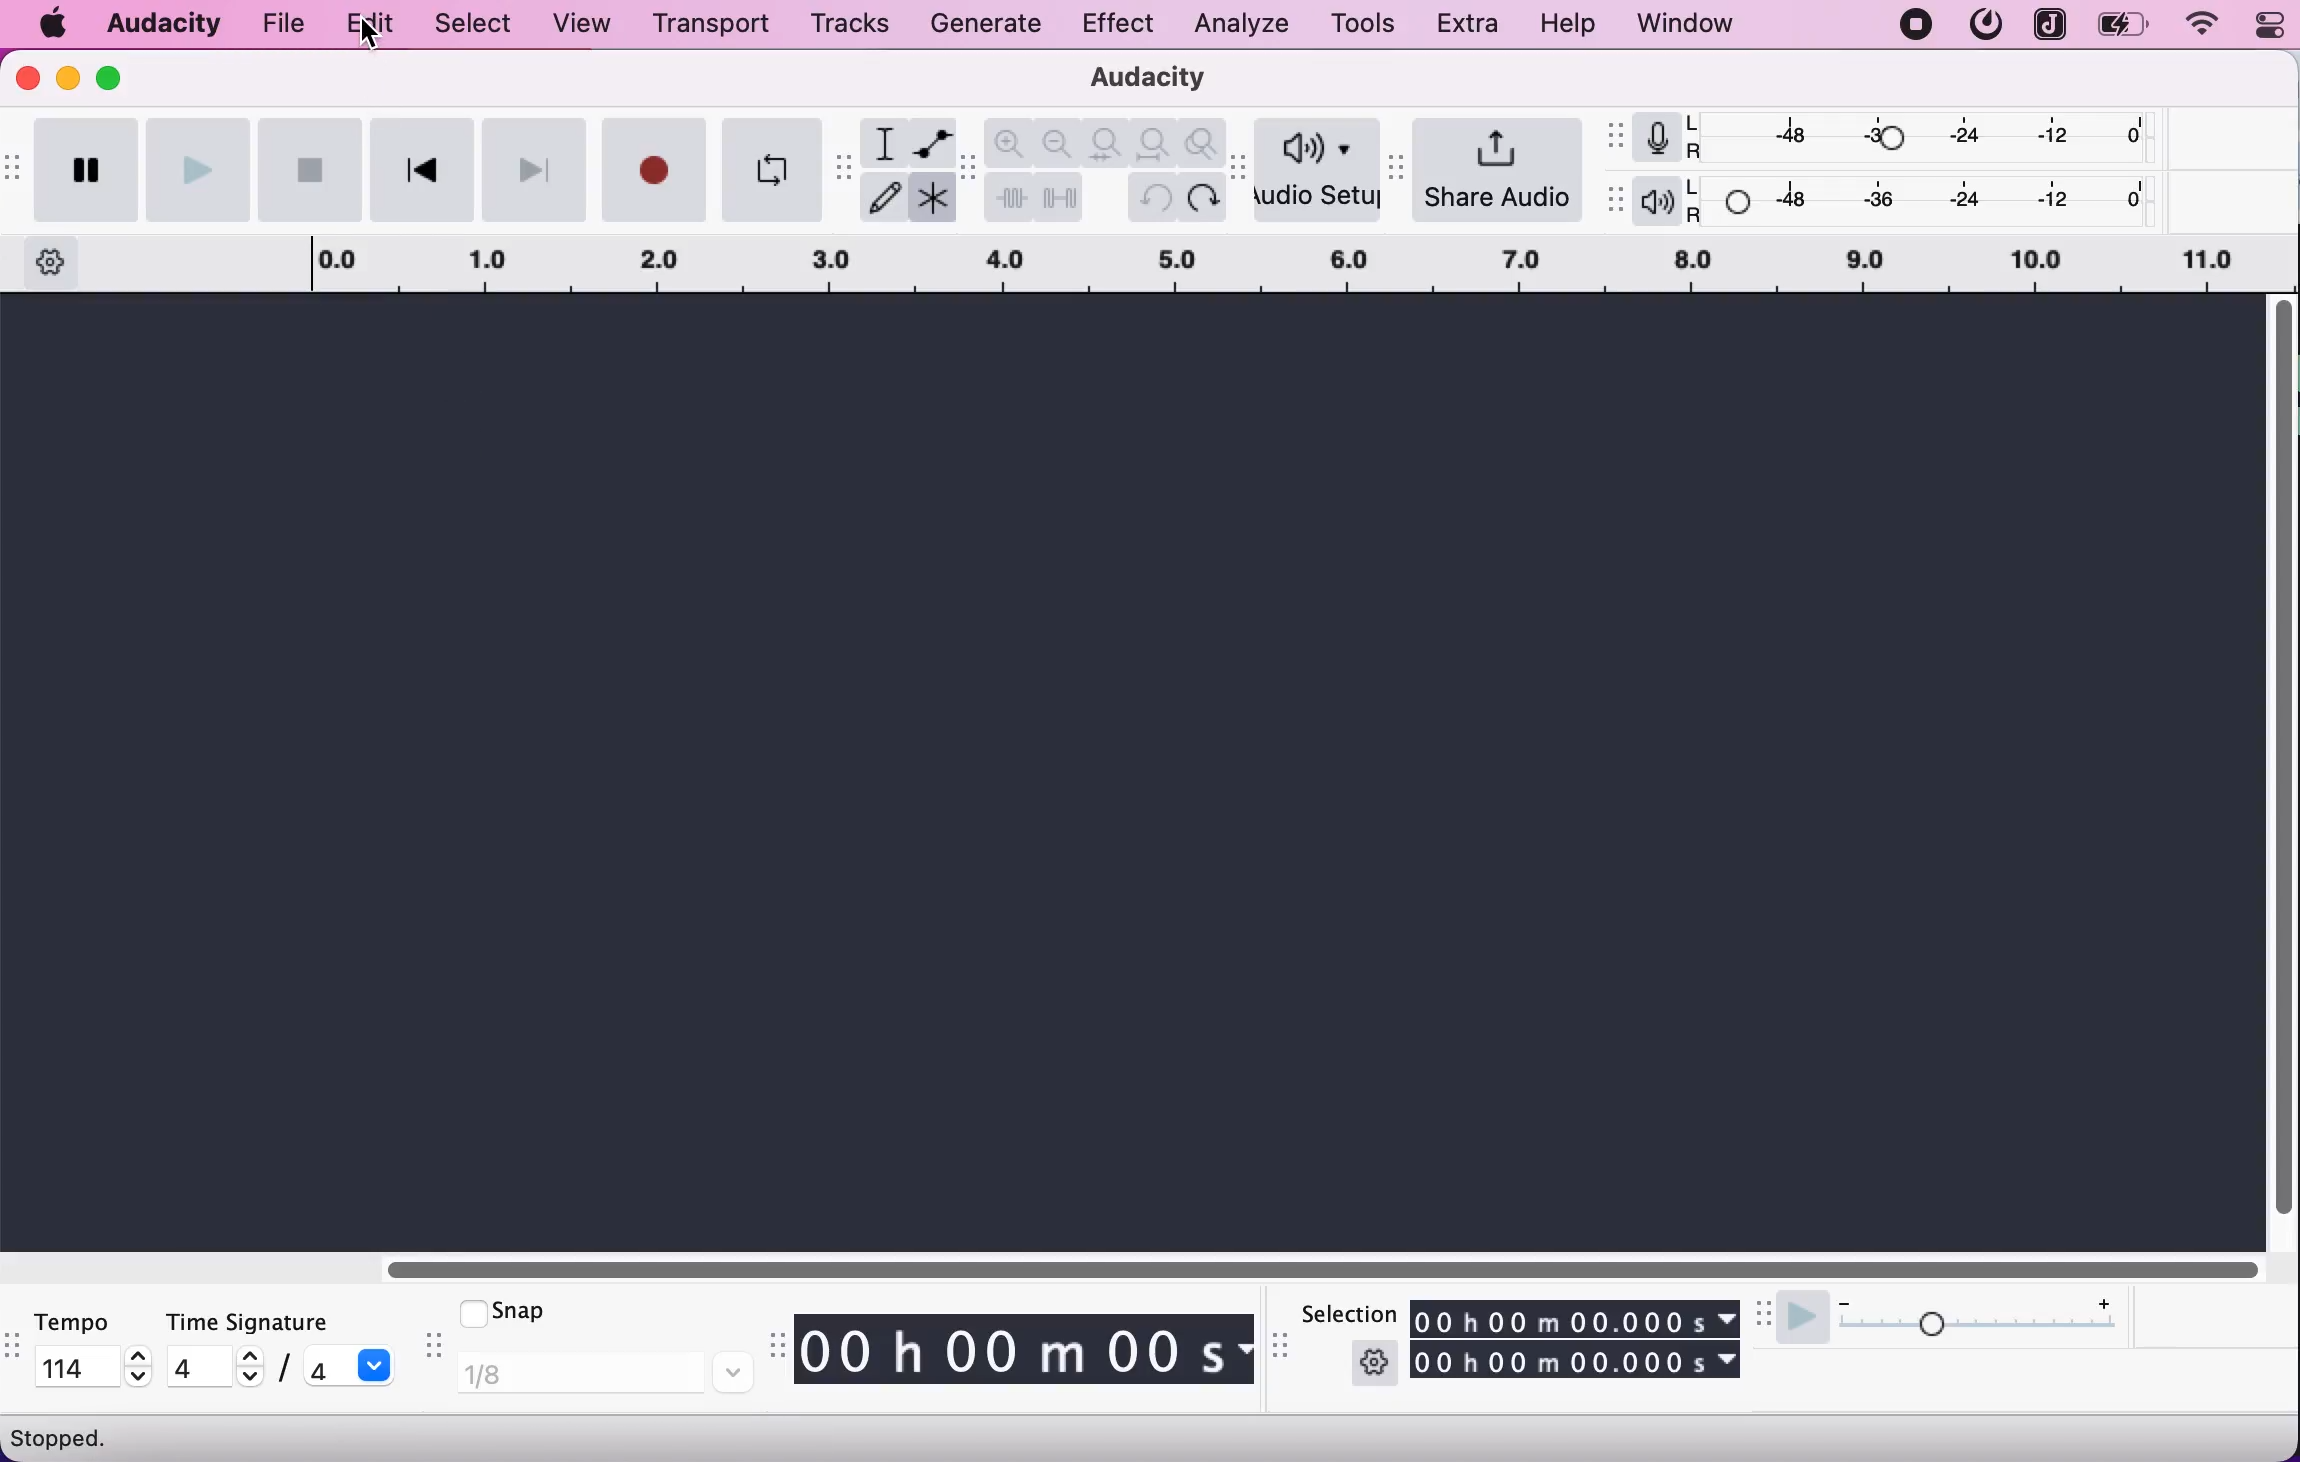 This screenshot has height=1462, width=2300. What do you see at coordinates (2199, 25) in the screenshot?
I see `wifi` at bounding box center [2199, 25].